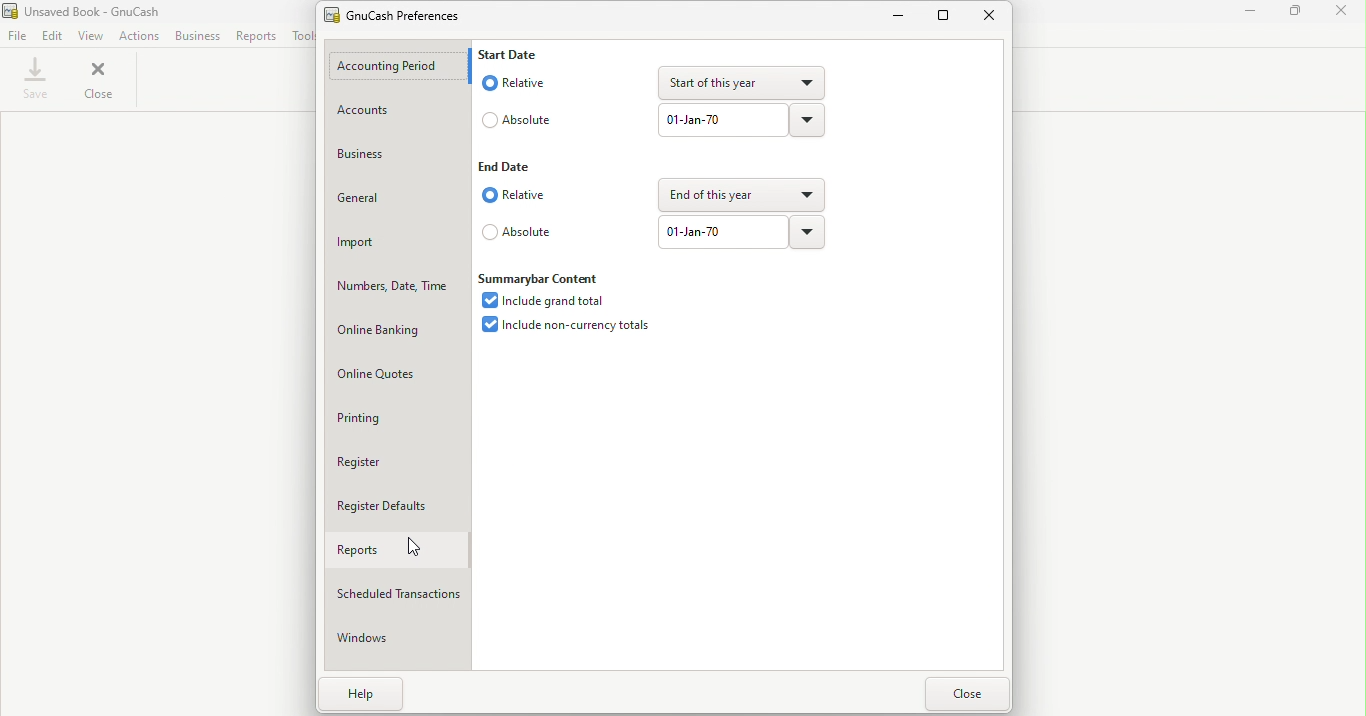  I want to click on Start Date, so click(511, 55).